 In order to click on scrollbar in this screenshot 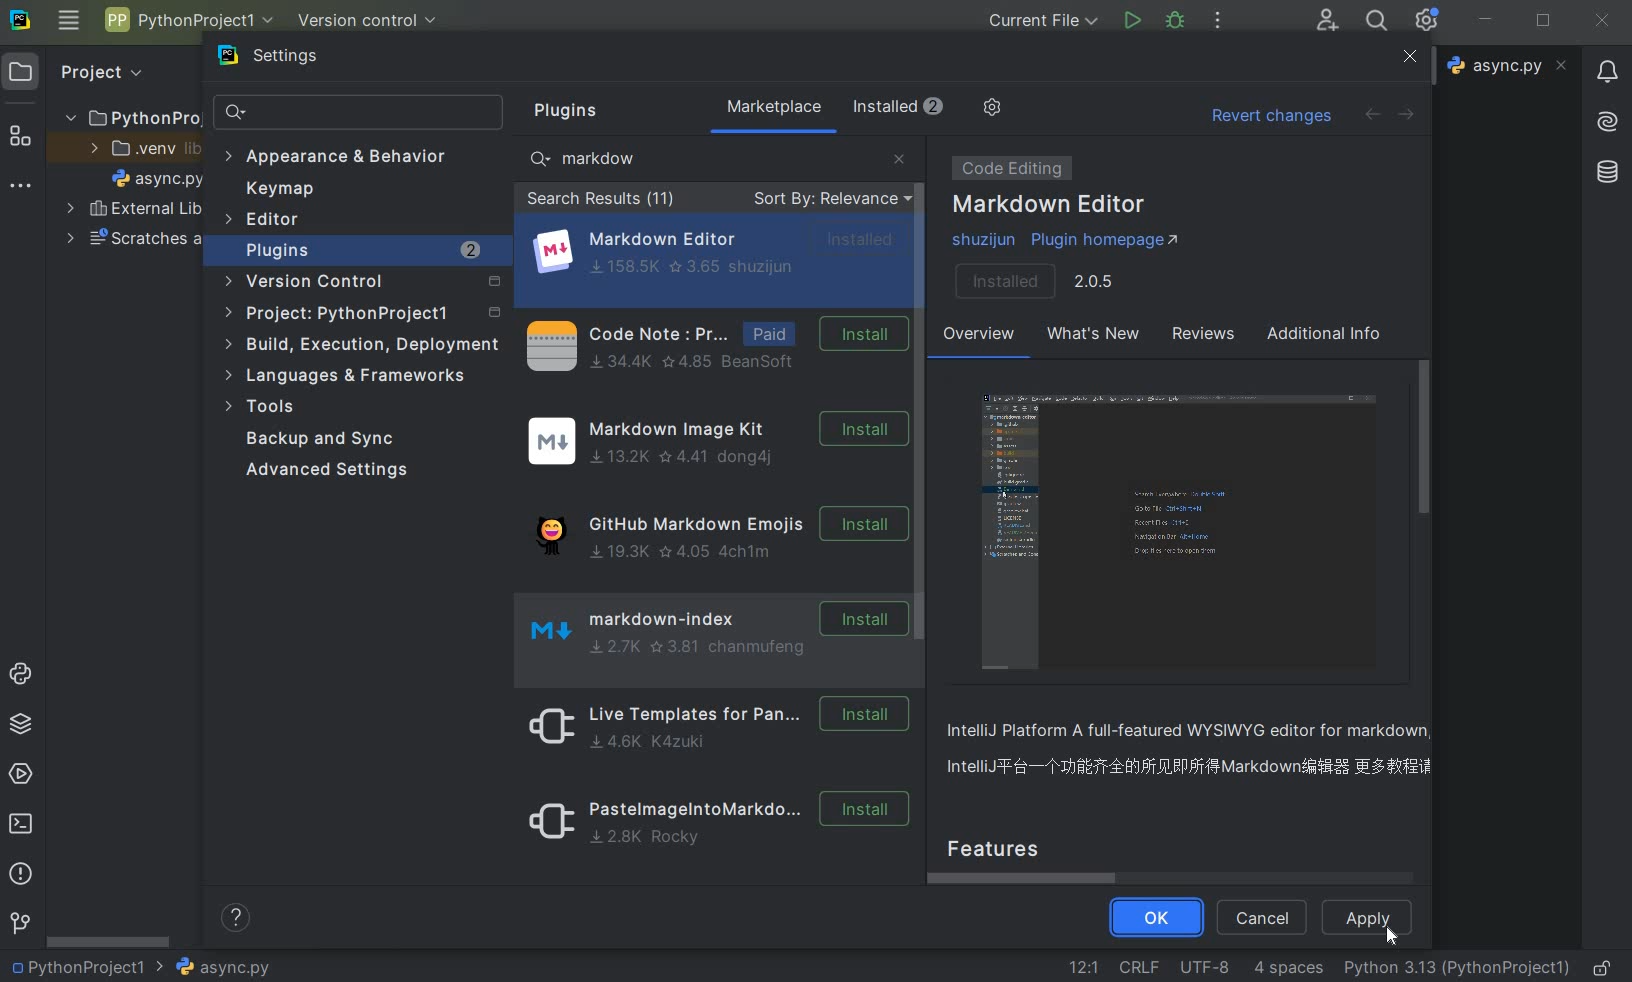, I will do `click(923, 394)`.